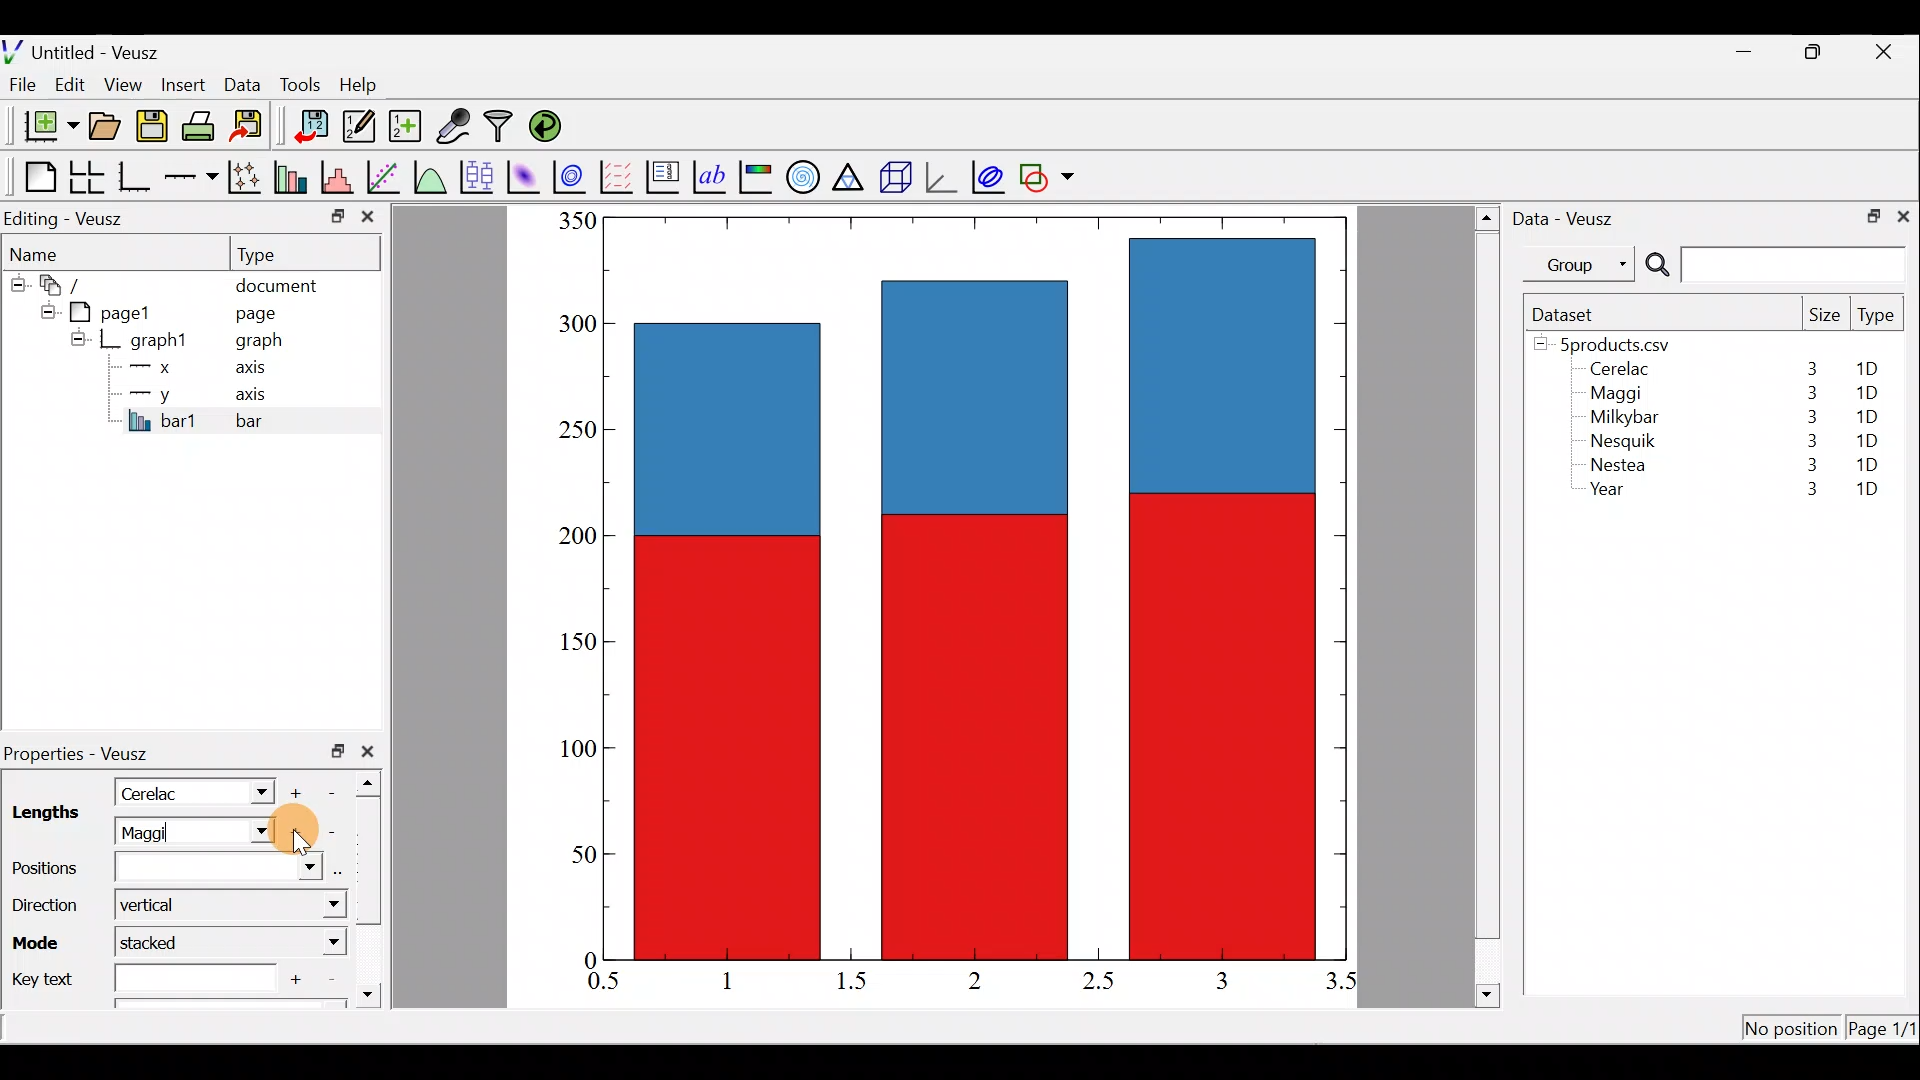  I want to click on 350, so click(576, 220).